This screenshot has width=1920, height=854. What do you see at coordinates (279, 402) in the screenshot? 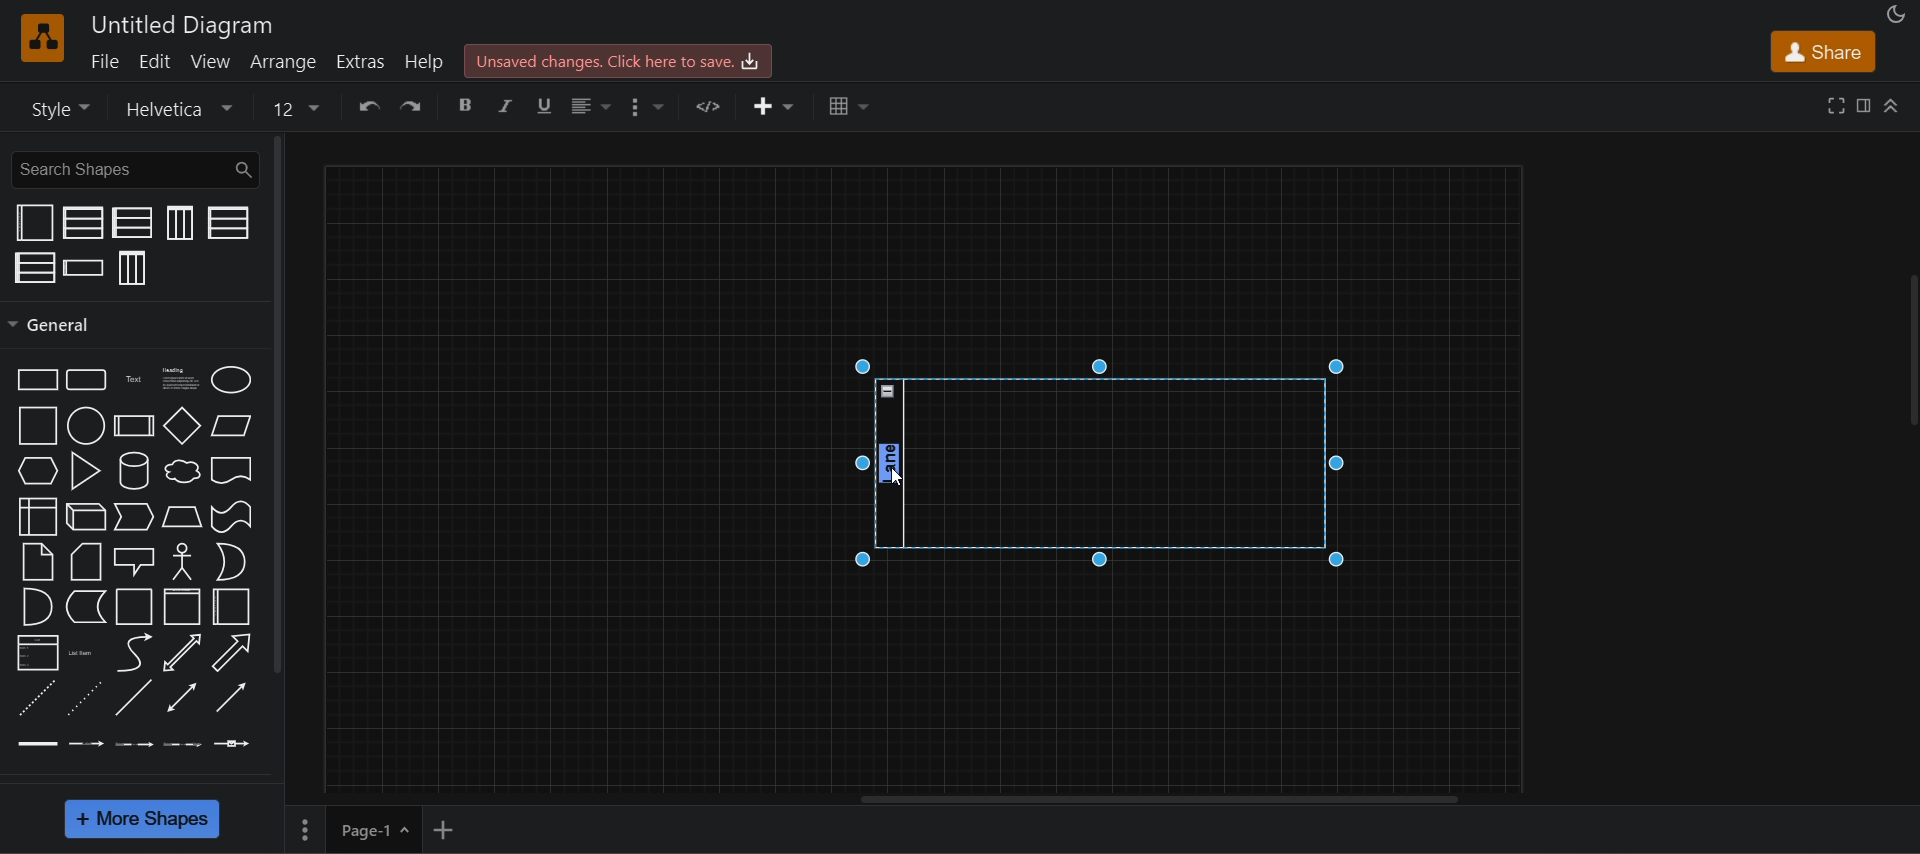
I see `general` at bounding box center [279, 402].